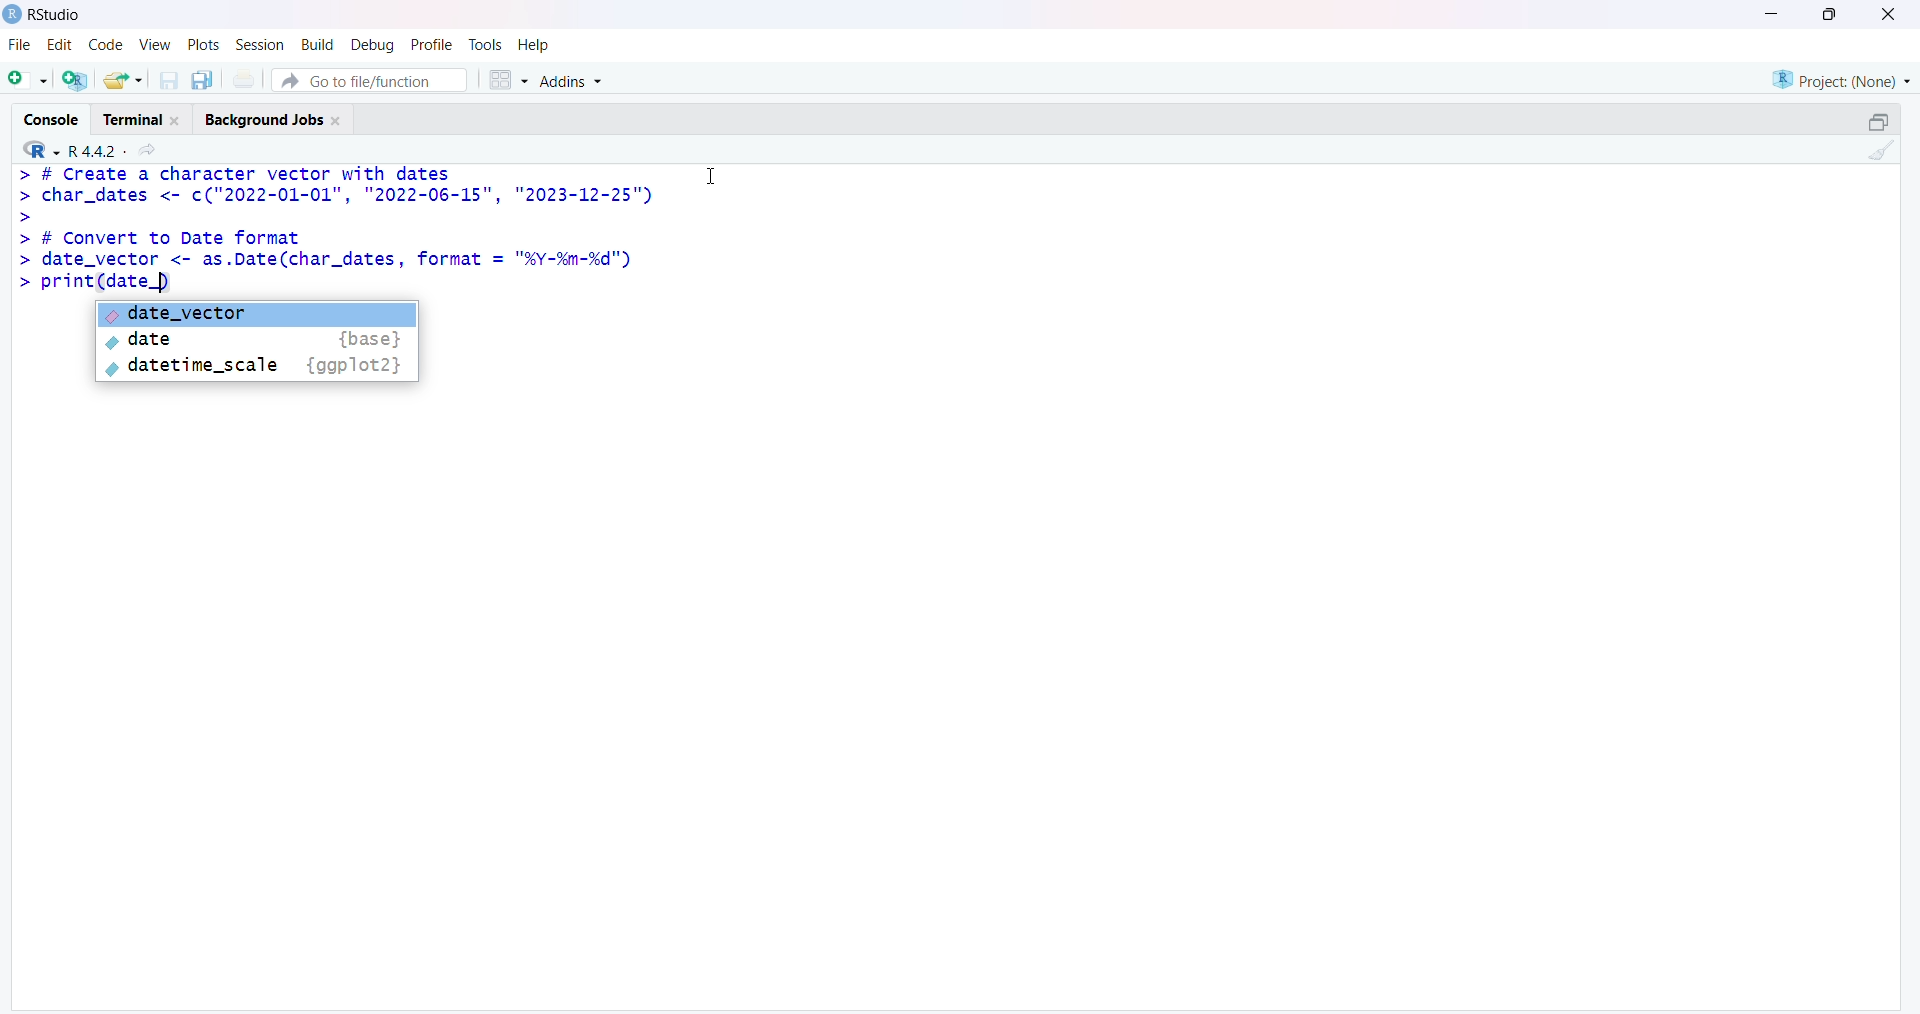 The image size is (1920, 1014). Describe the element at coordinates (375, 78) in the screenshot. I see `Go to file/function` at that location.